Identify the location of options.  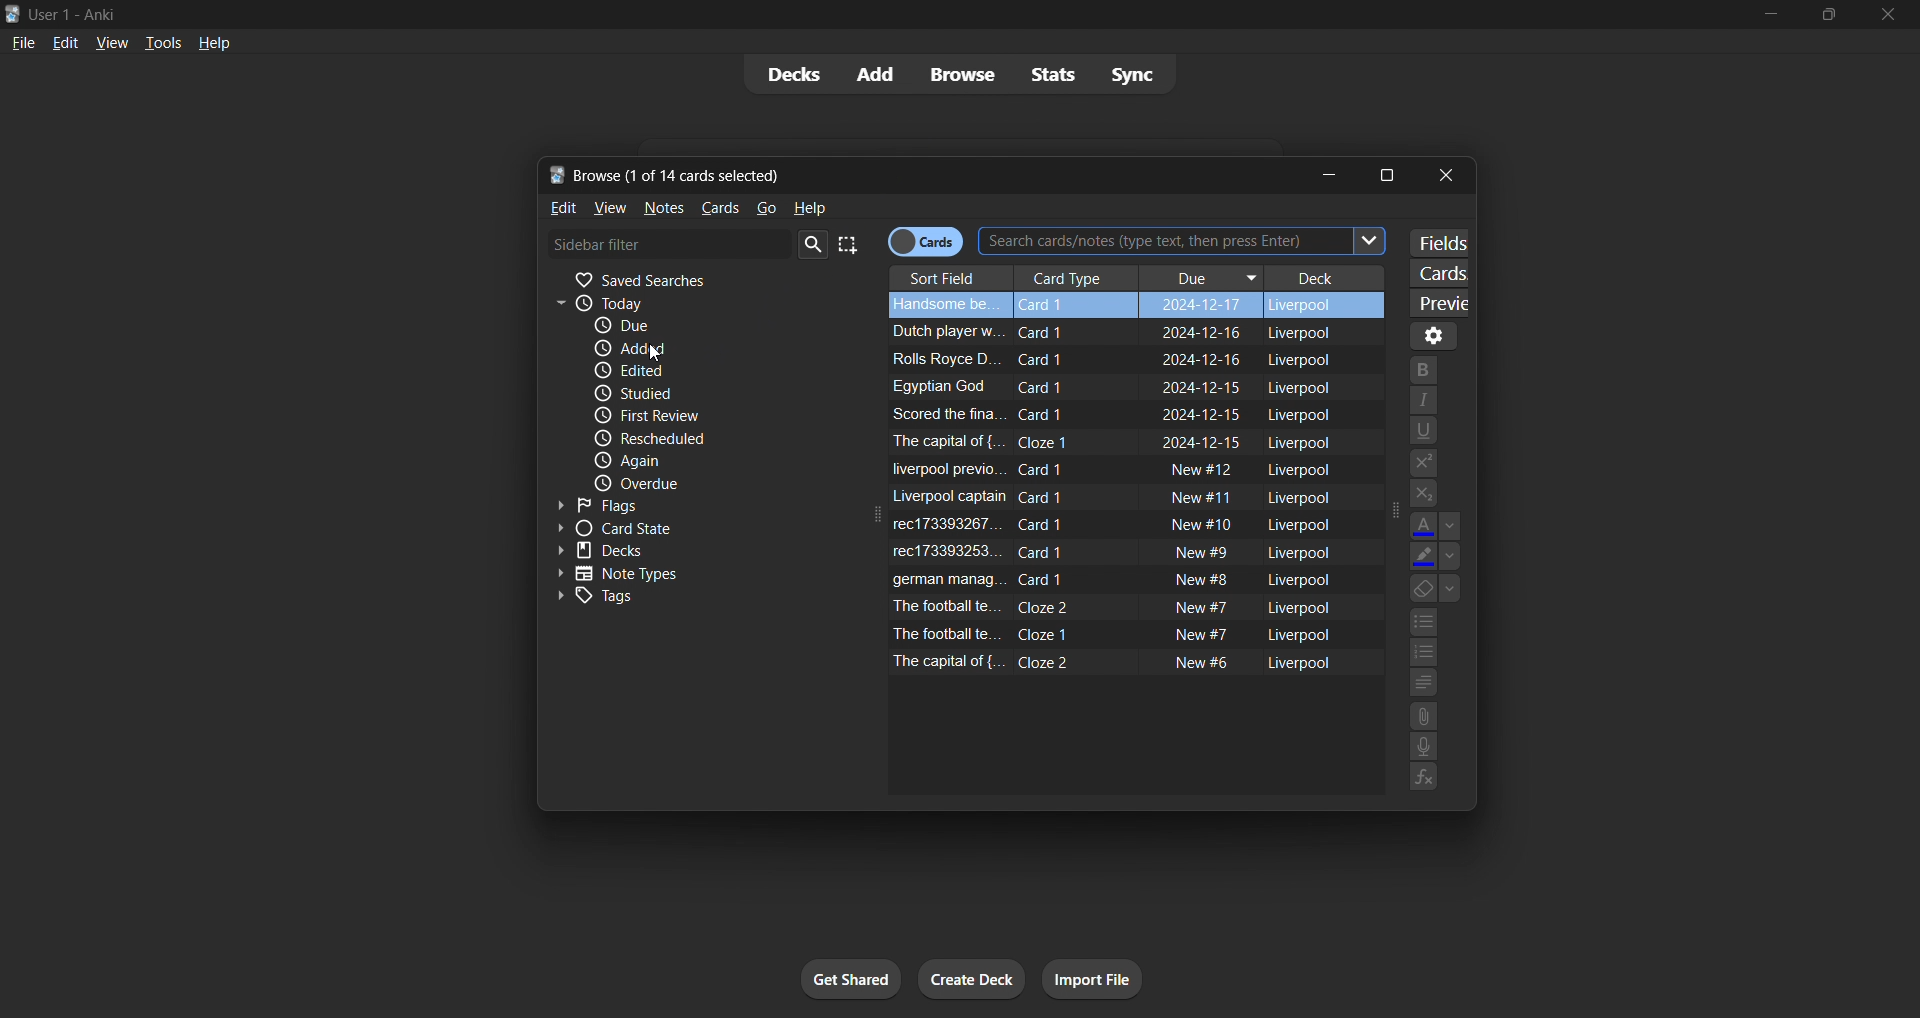
(1434, 335).